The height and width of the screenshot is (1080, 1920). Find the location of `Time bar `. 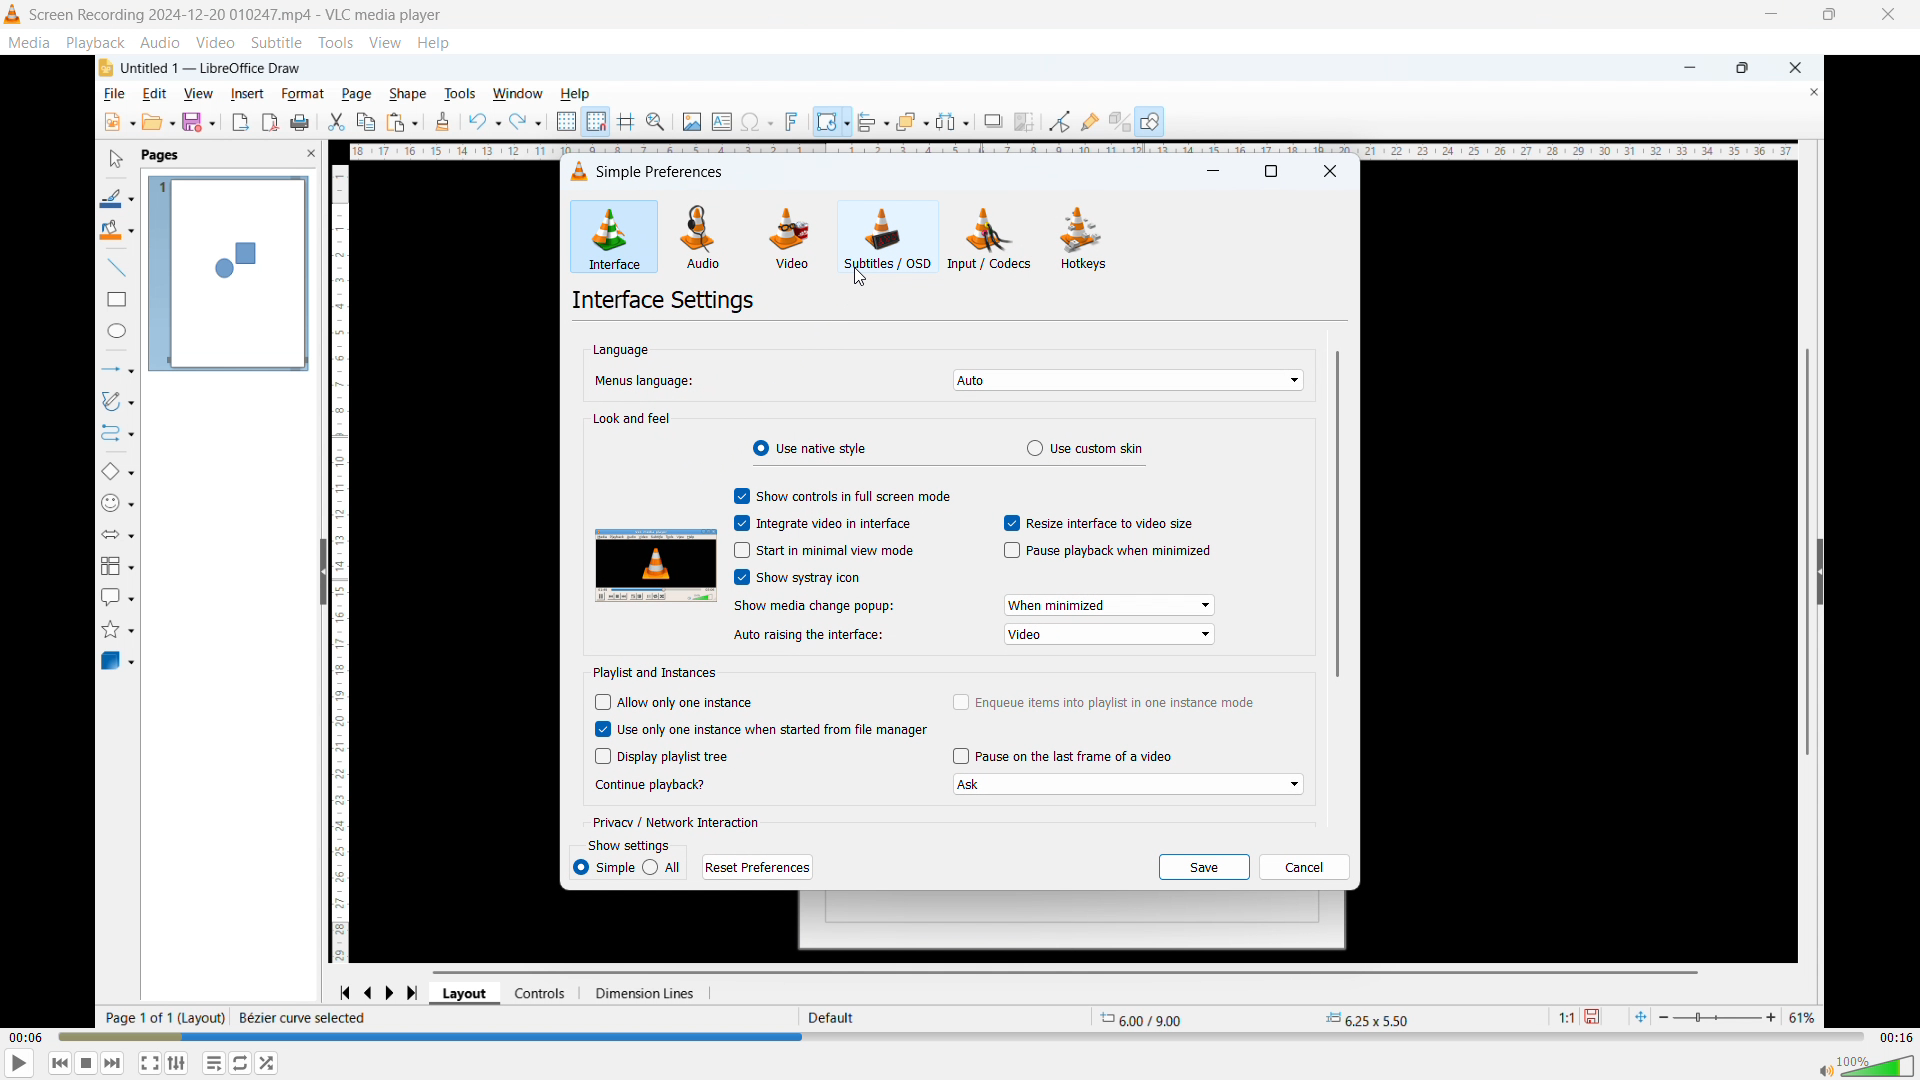

Time bar  is located at coordinates (962, 1035).